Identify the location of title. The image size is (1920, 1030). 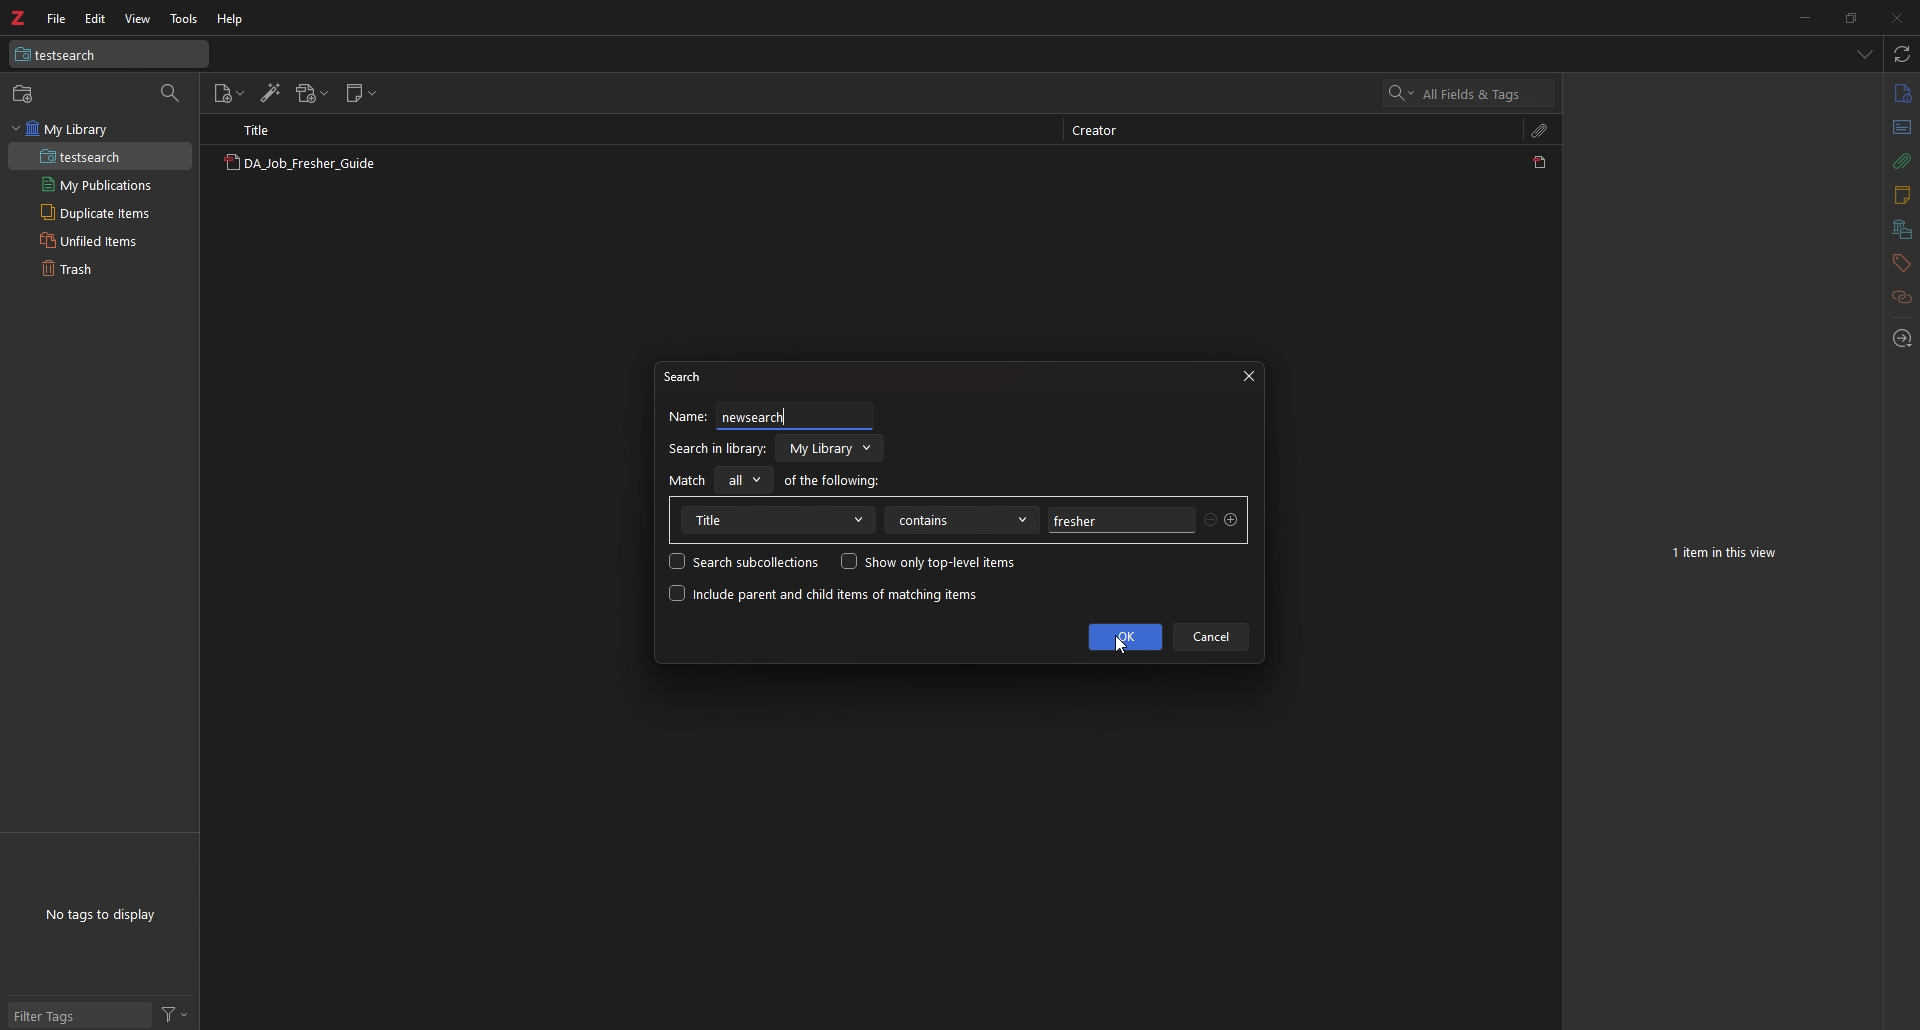
(777, 520).